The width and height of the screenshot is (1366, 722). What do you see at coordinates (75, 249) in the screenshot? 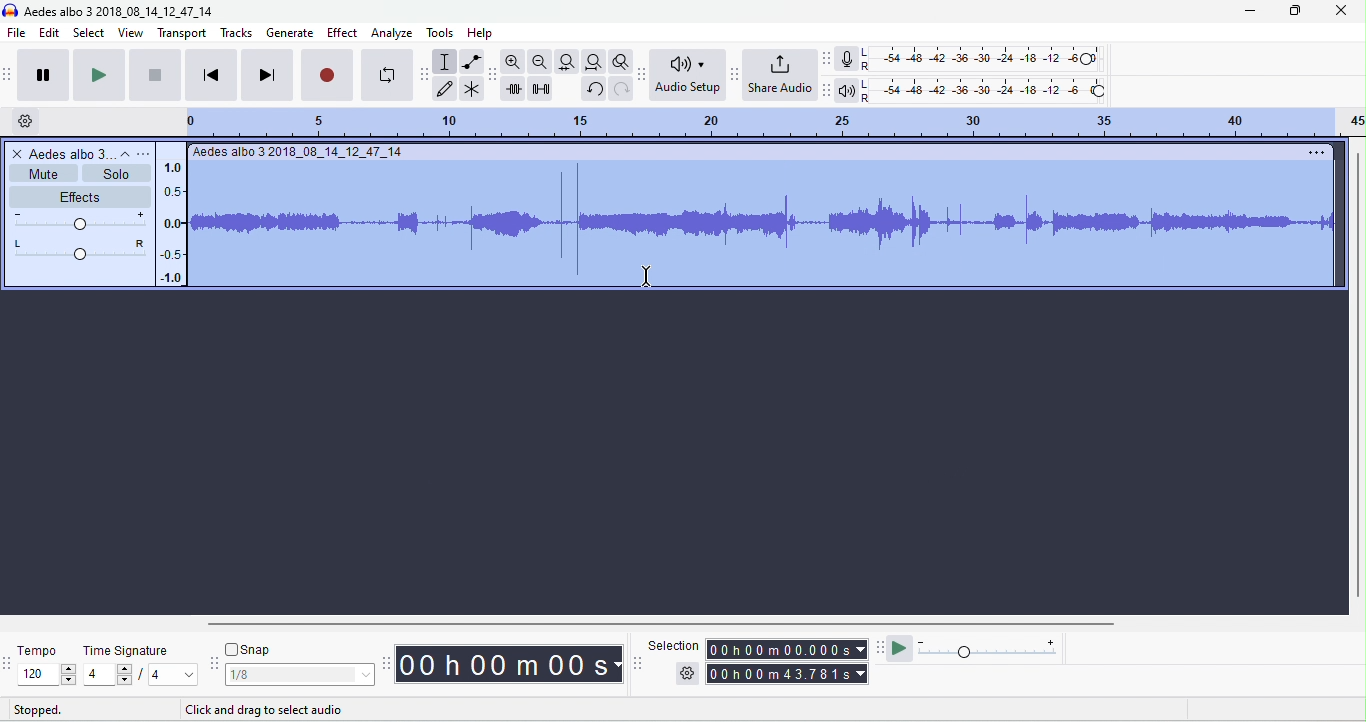
I see `pan` at bounding box center [75, 249].